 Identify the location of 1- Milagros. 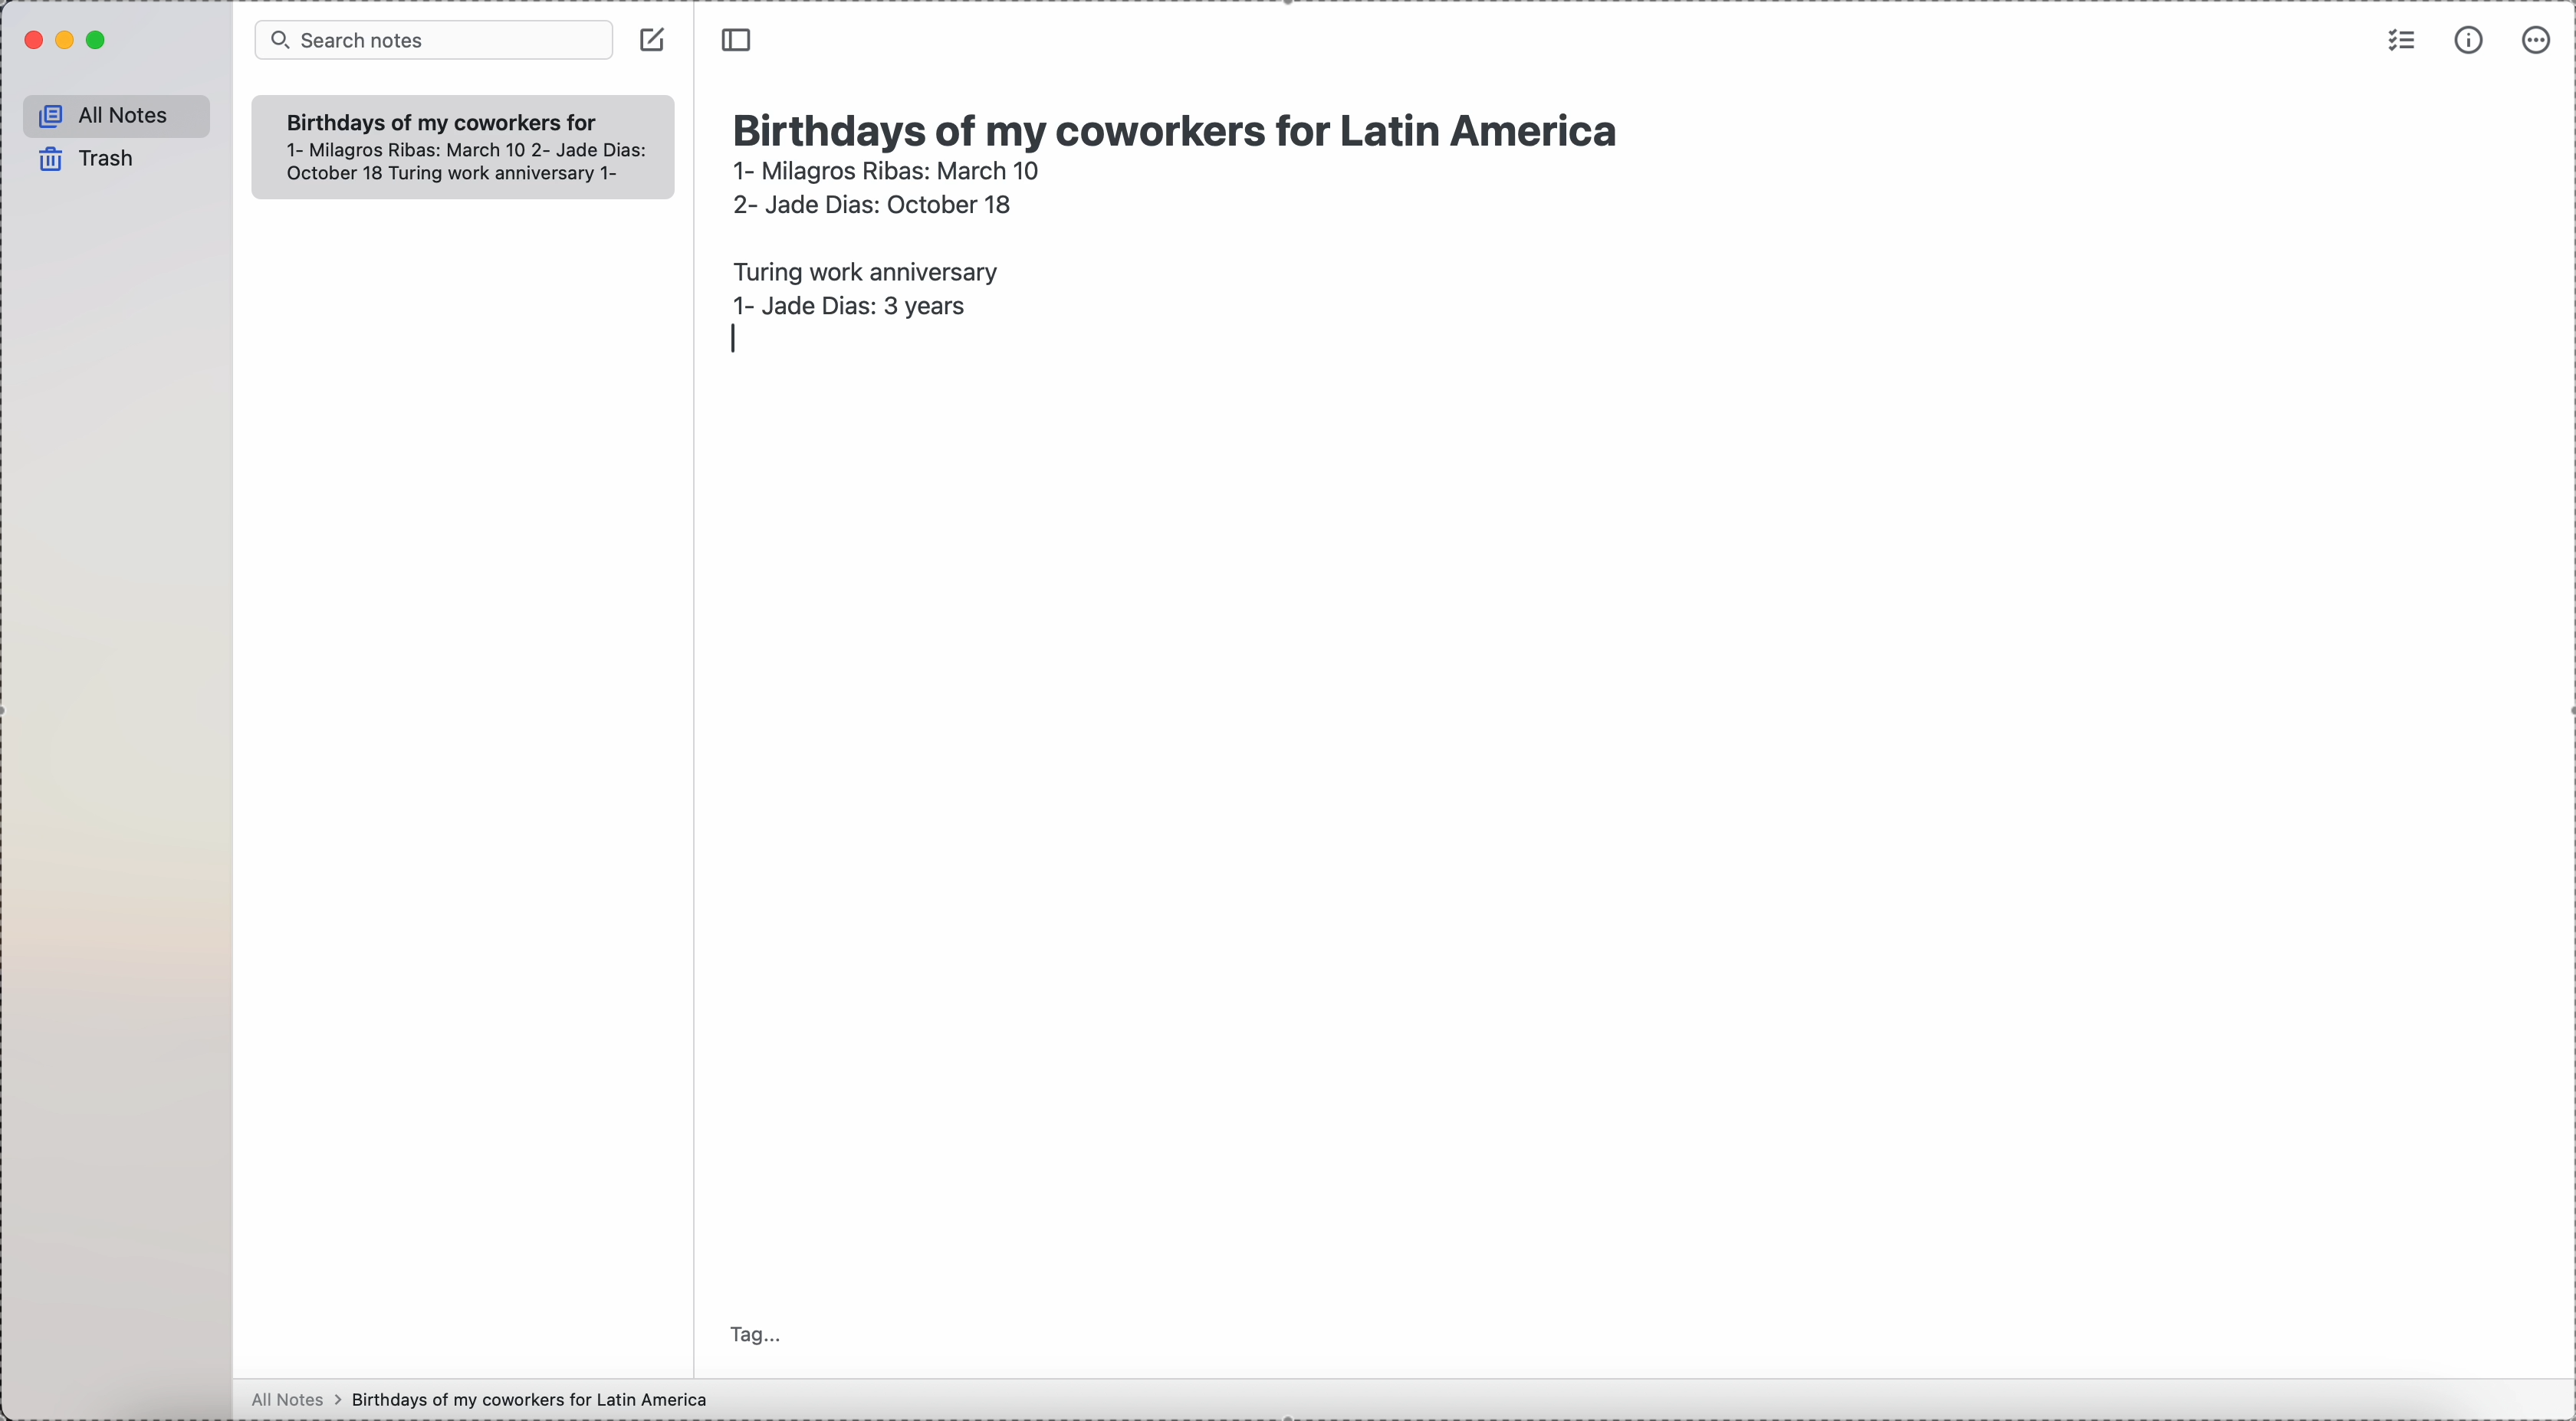
(886, 170).